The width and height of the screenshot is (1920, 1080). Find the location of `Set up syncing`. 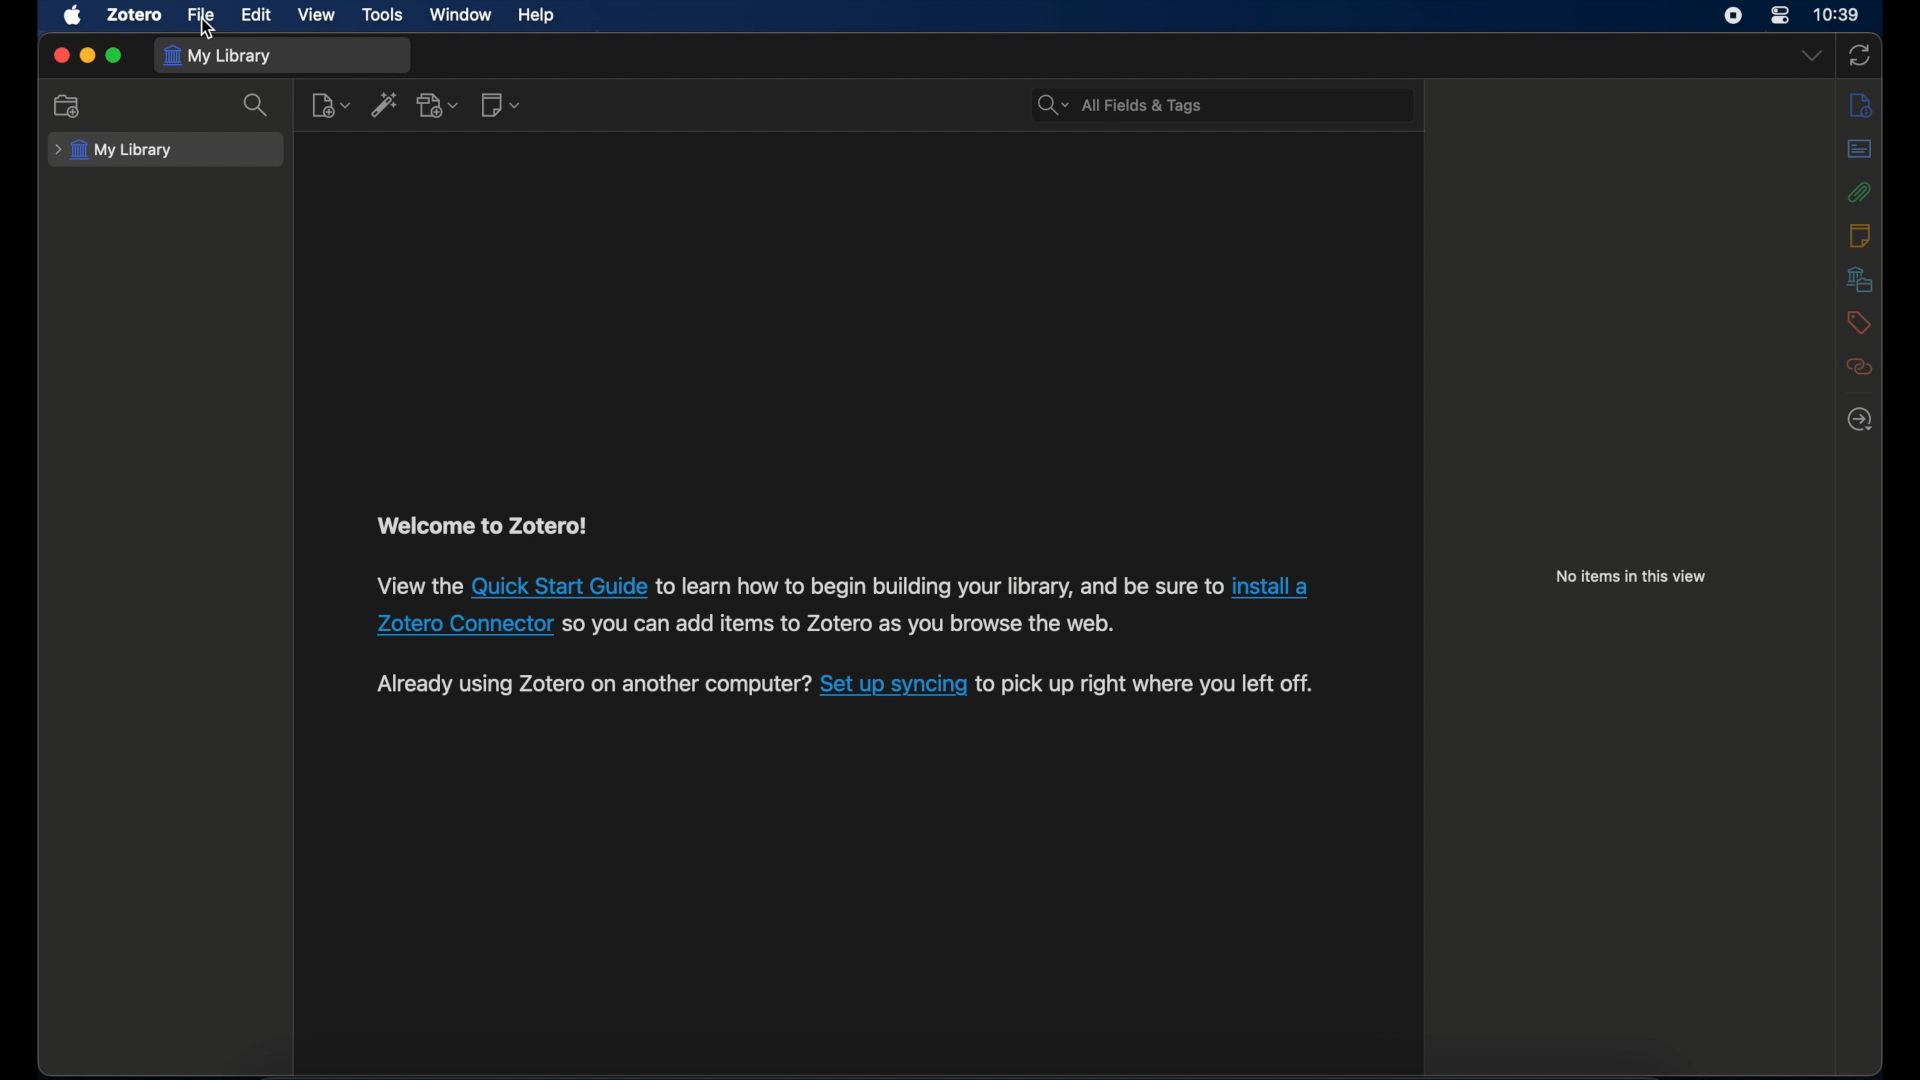

Set up syncing is located at coordinates (894, 686).